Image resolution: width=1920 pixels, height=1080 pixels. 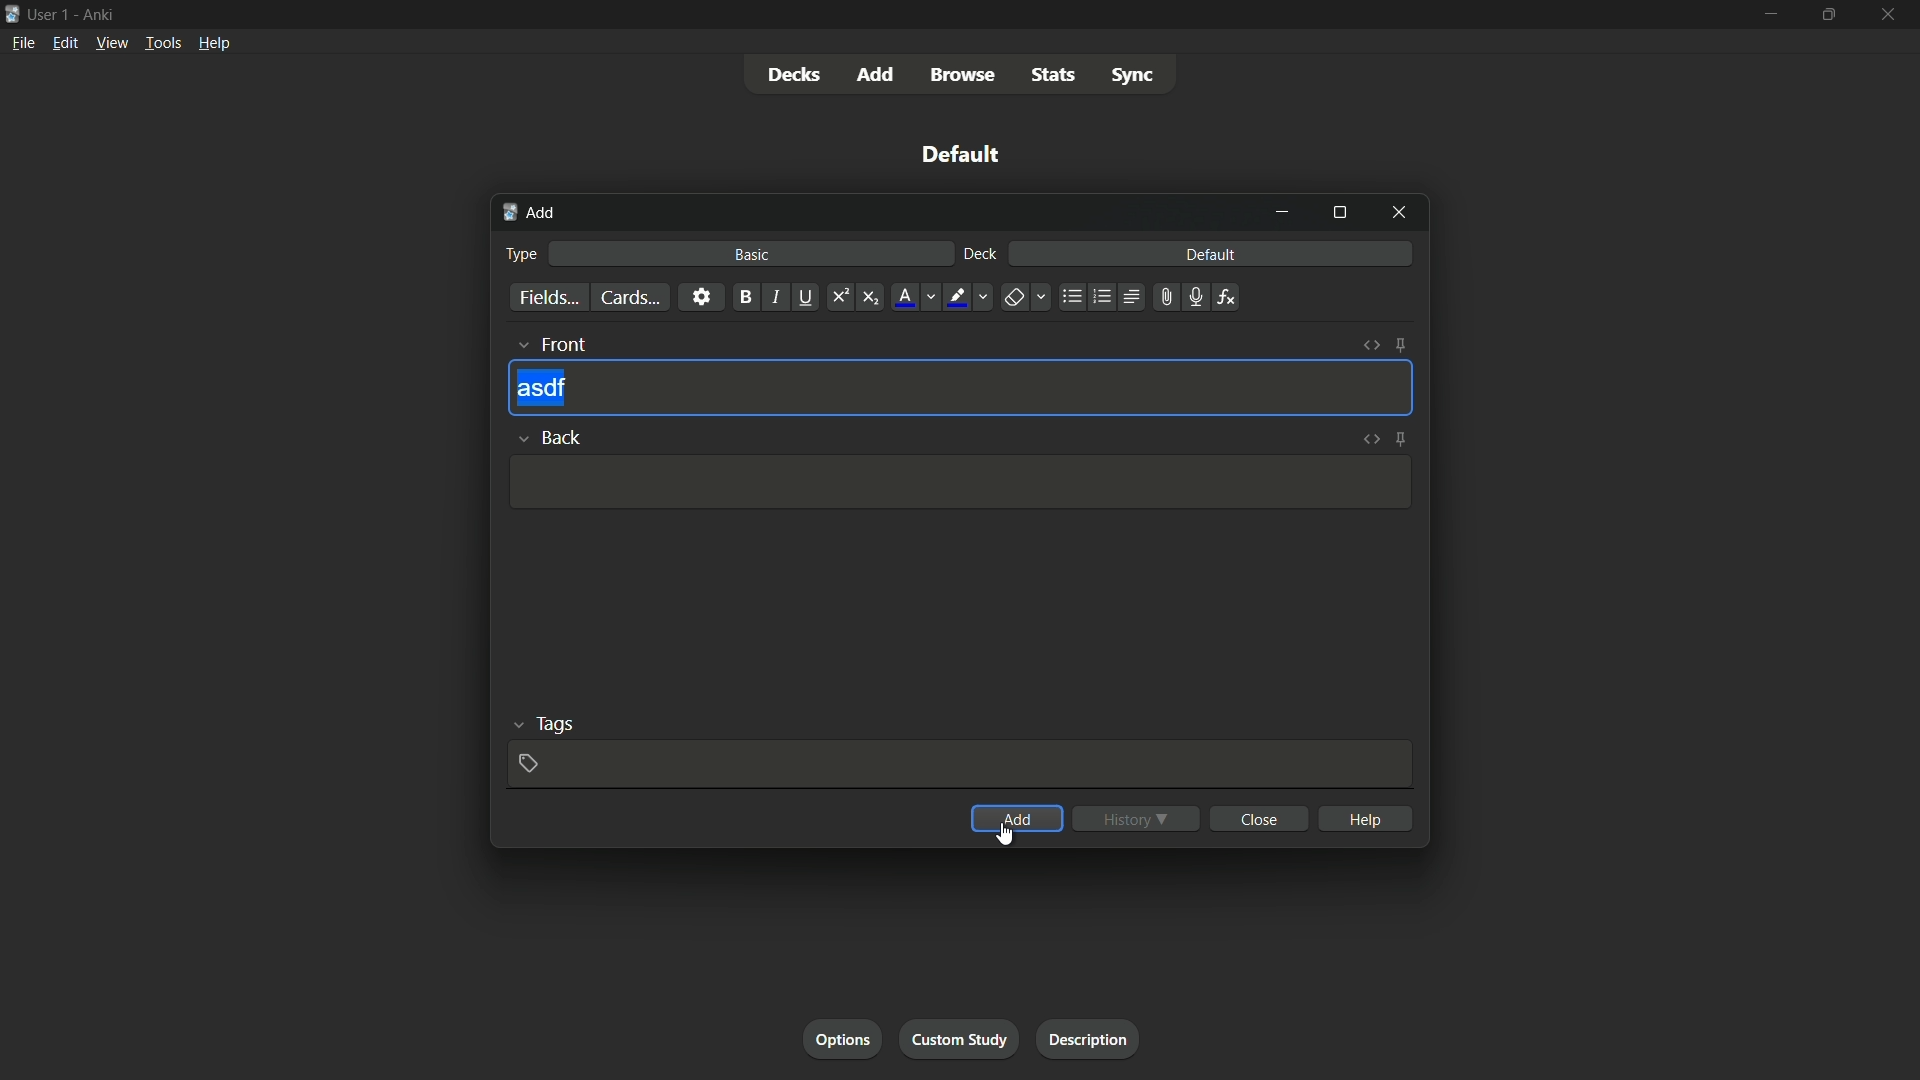 I want to click on maximize, so click(x=1339, y=213).